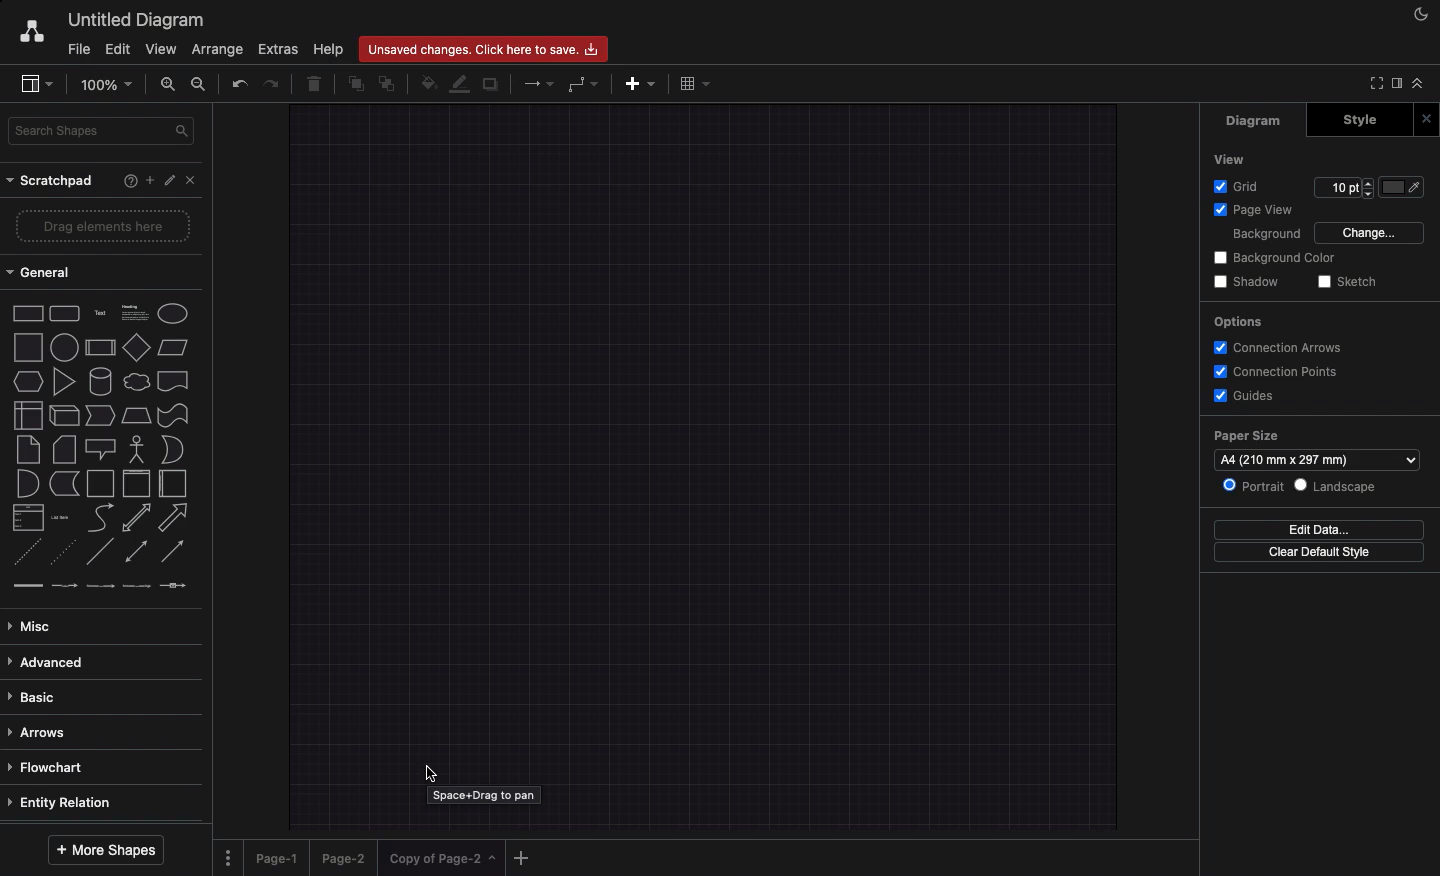 This screenshot has height=876, width=1440. What do you see at coordinates (358, 83) in the screenshot?
I see `To front` at bounding box center [358, 83].